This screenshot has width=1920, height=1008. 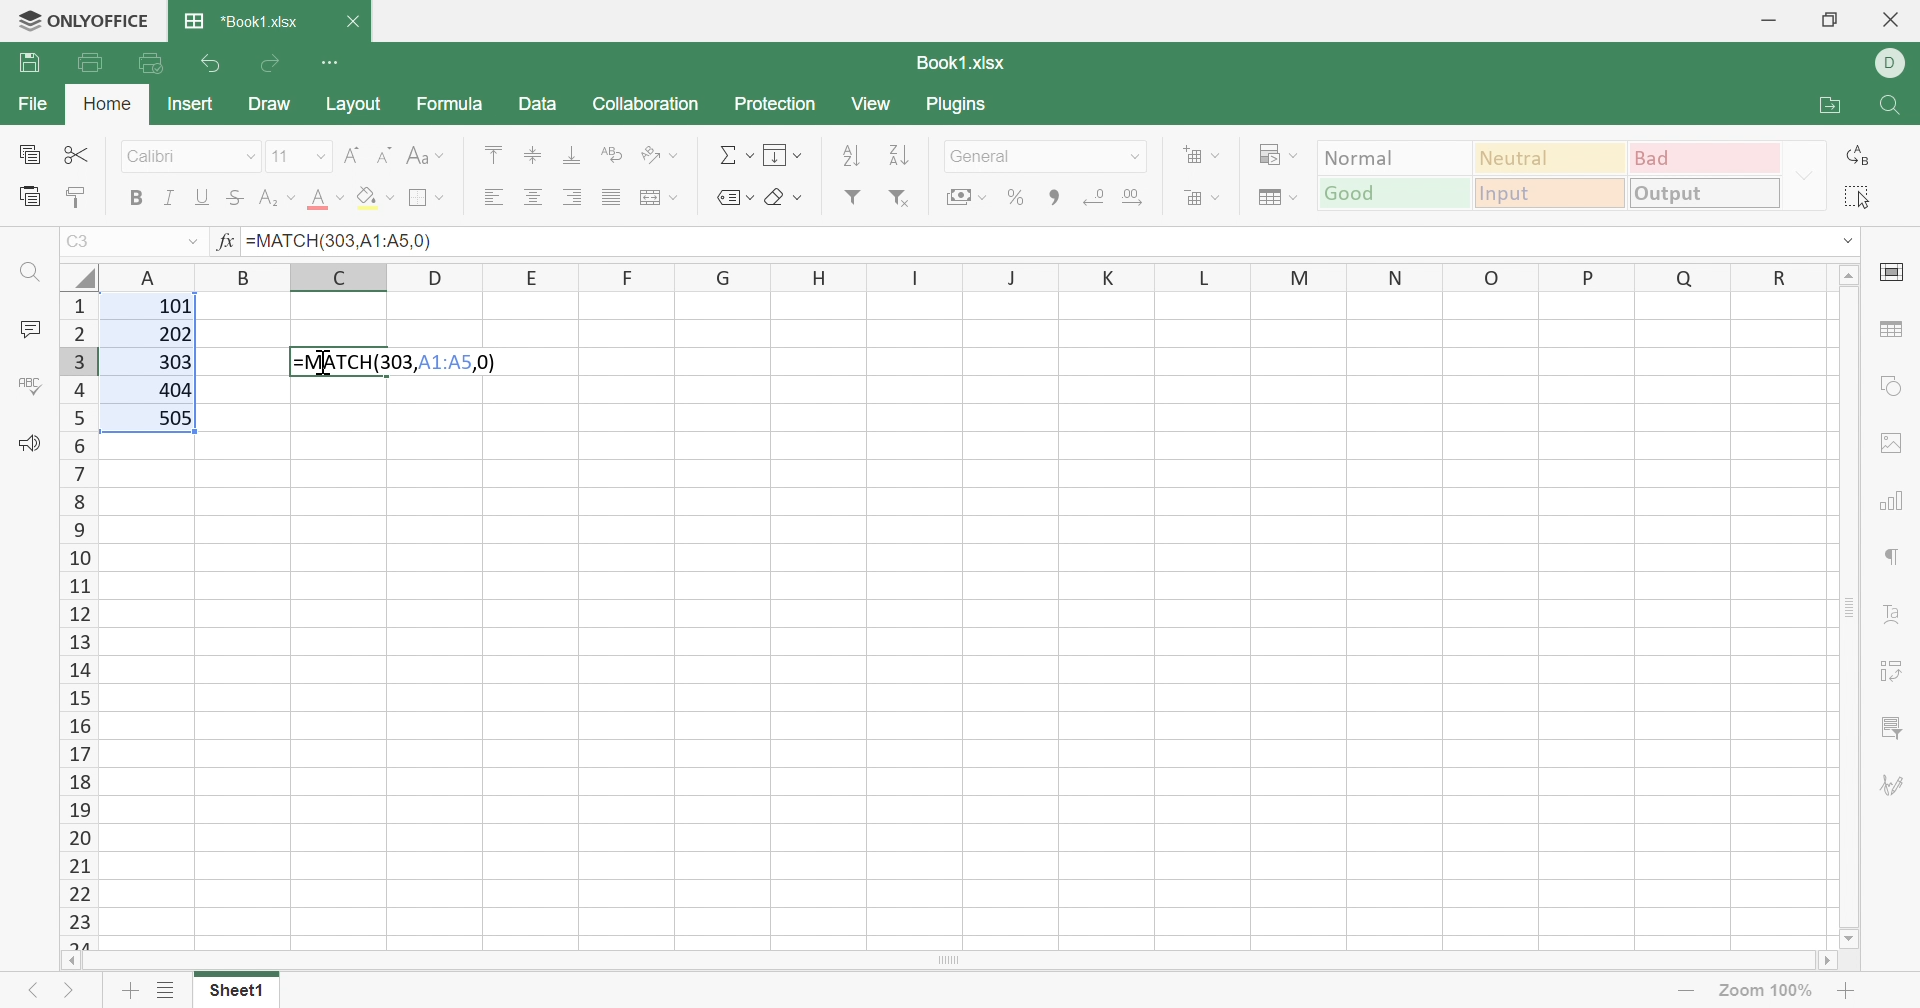 I want to click on Restore Down, so click(x=1828, y=21).